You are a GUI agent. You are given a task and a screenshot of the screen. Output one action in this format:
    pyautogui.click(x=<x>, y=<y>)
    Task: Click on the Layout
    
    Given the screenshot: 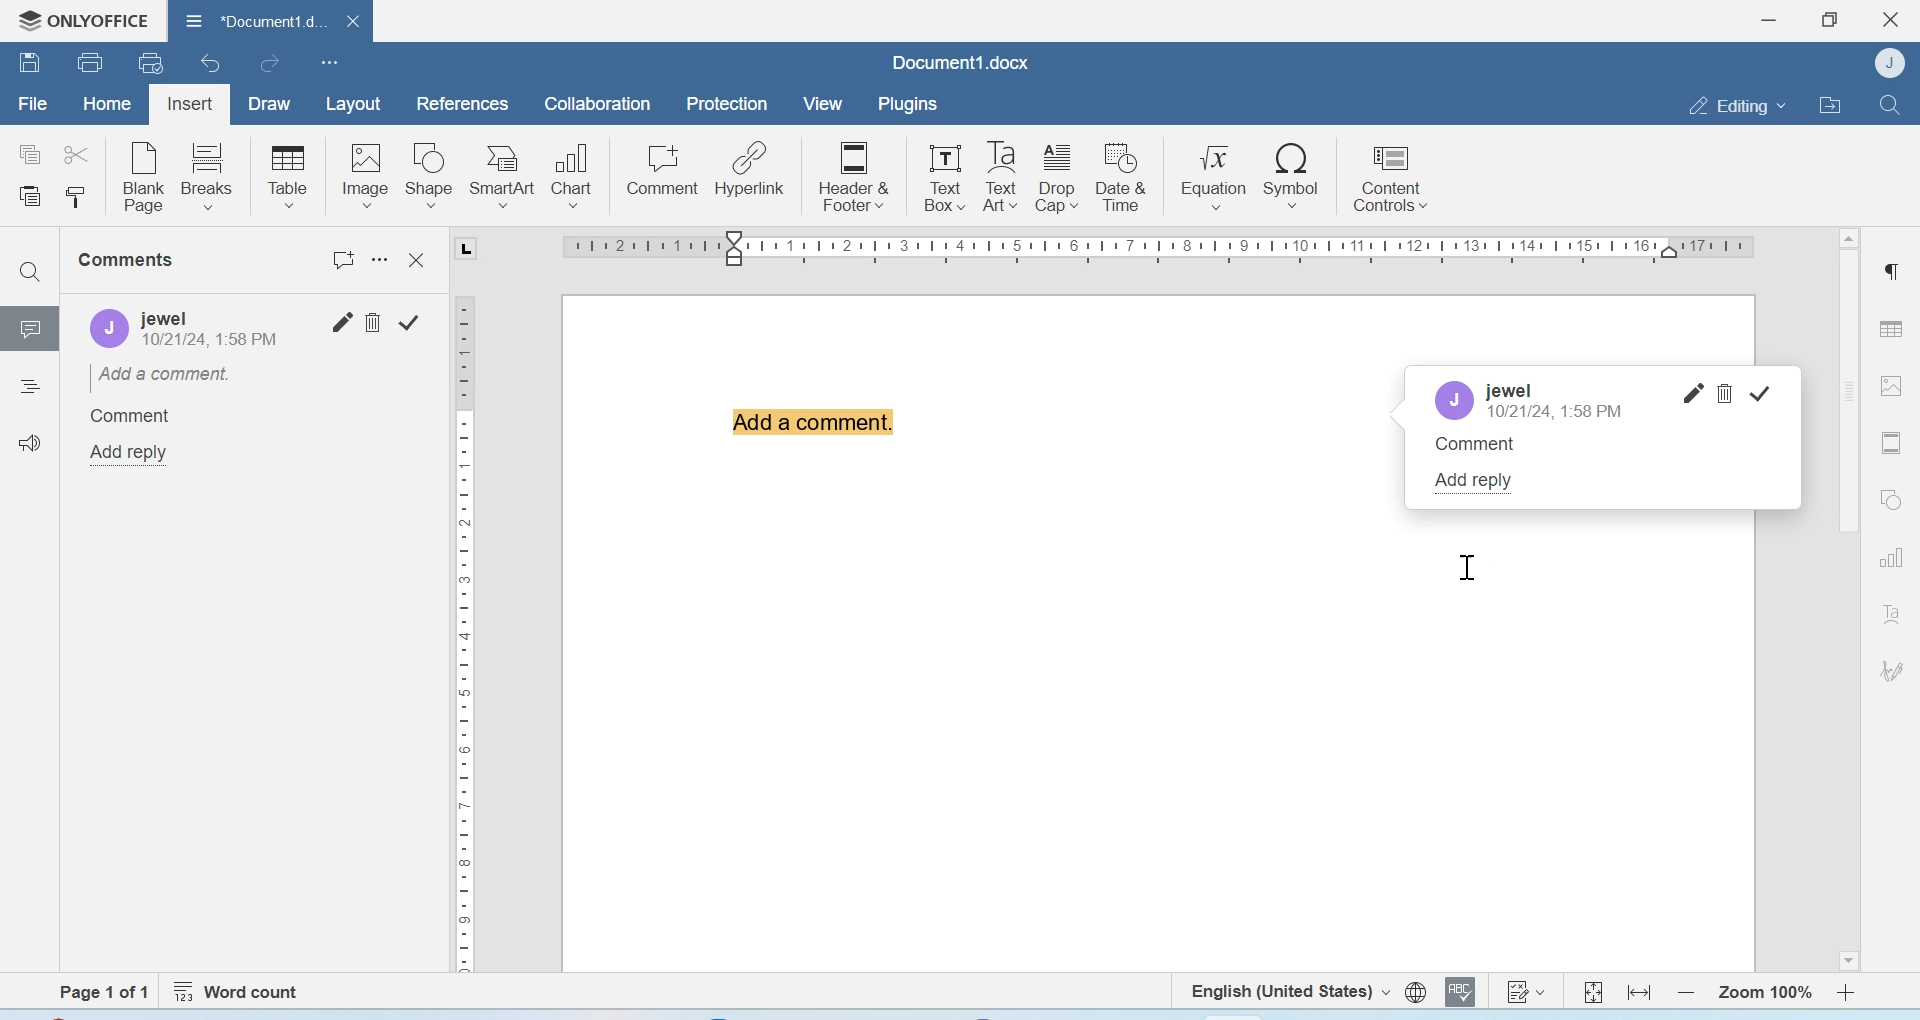 What is the action you would take?
    pyautogui.click(x=352, y=105)
    